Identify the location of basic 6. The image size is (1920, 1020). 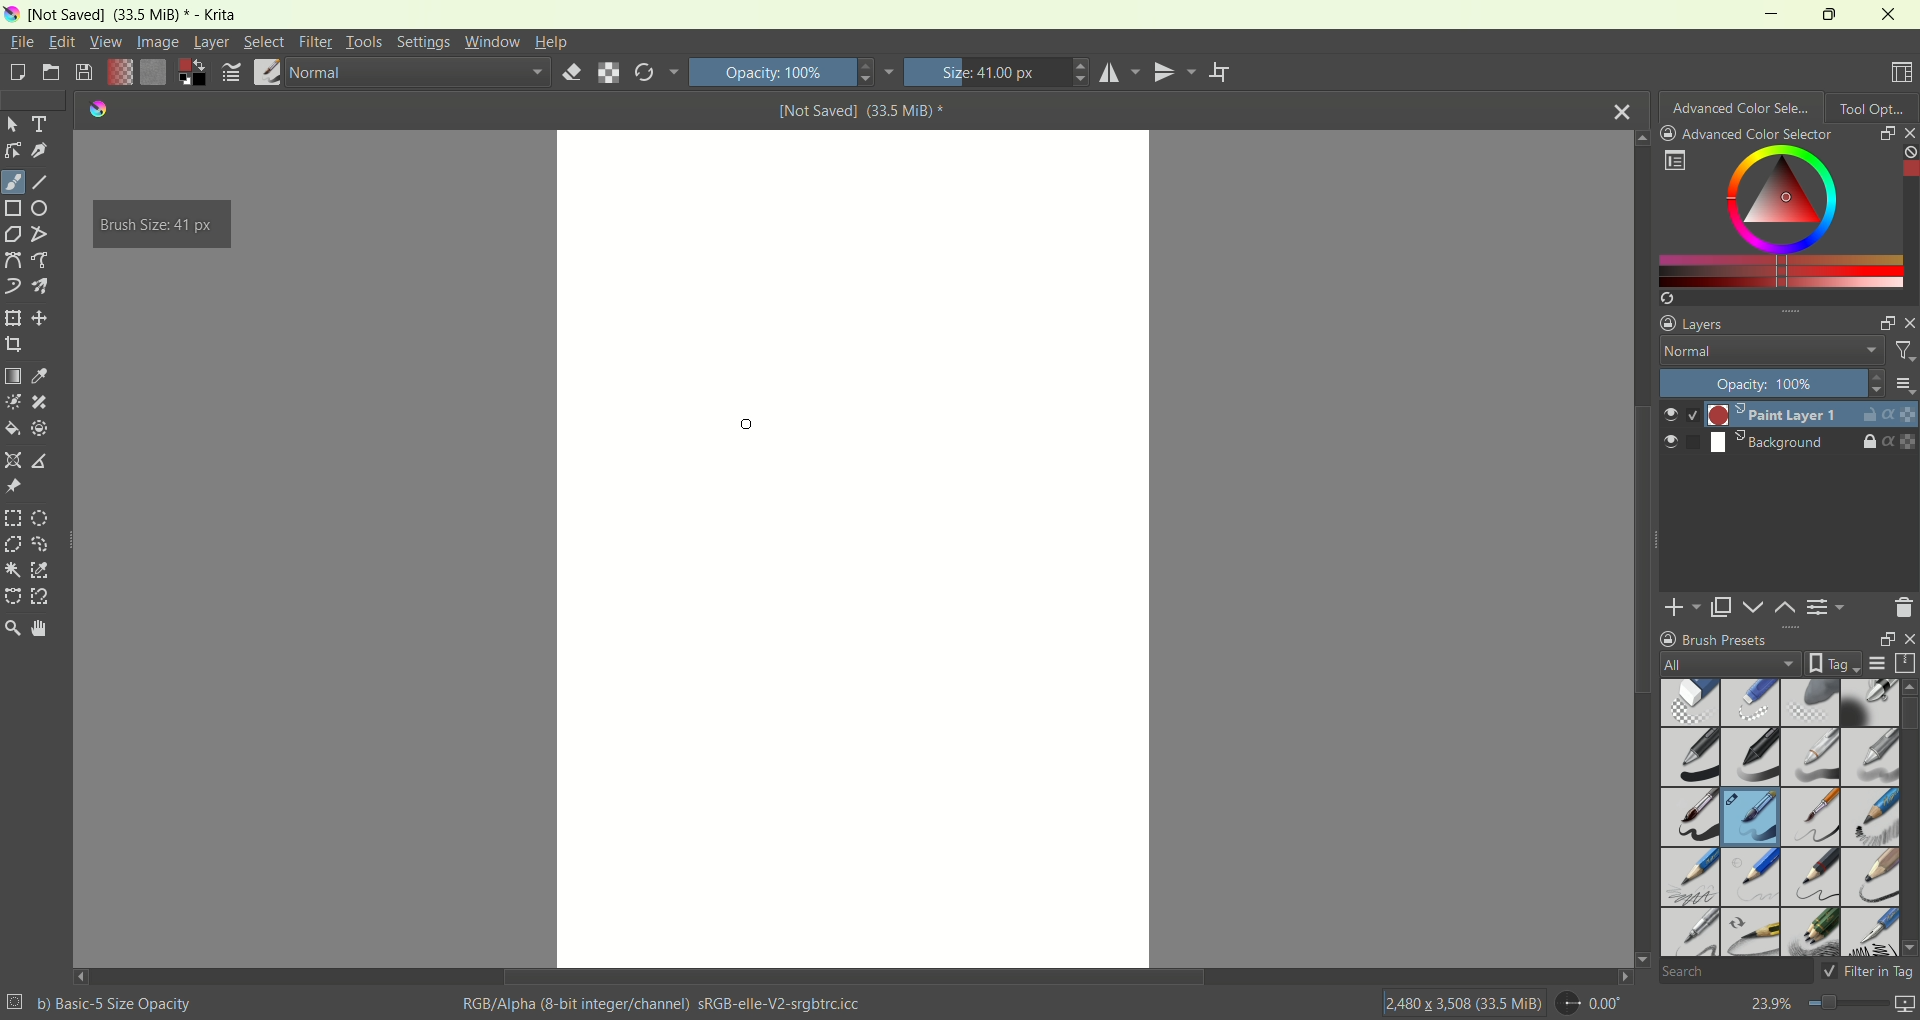
(1810, 819).